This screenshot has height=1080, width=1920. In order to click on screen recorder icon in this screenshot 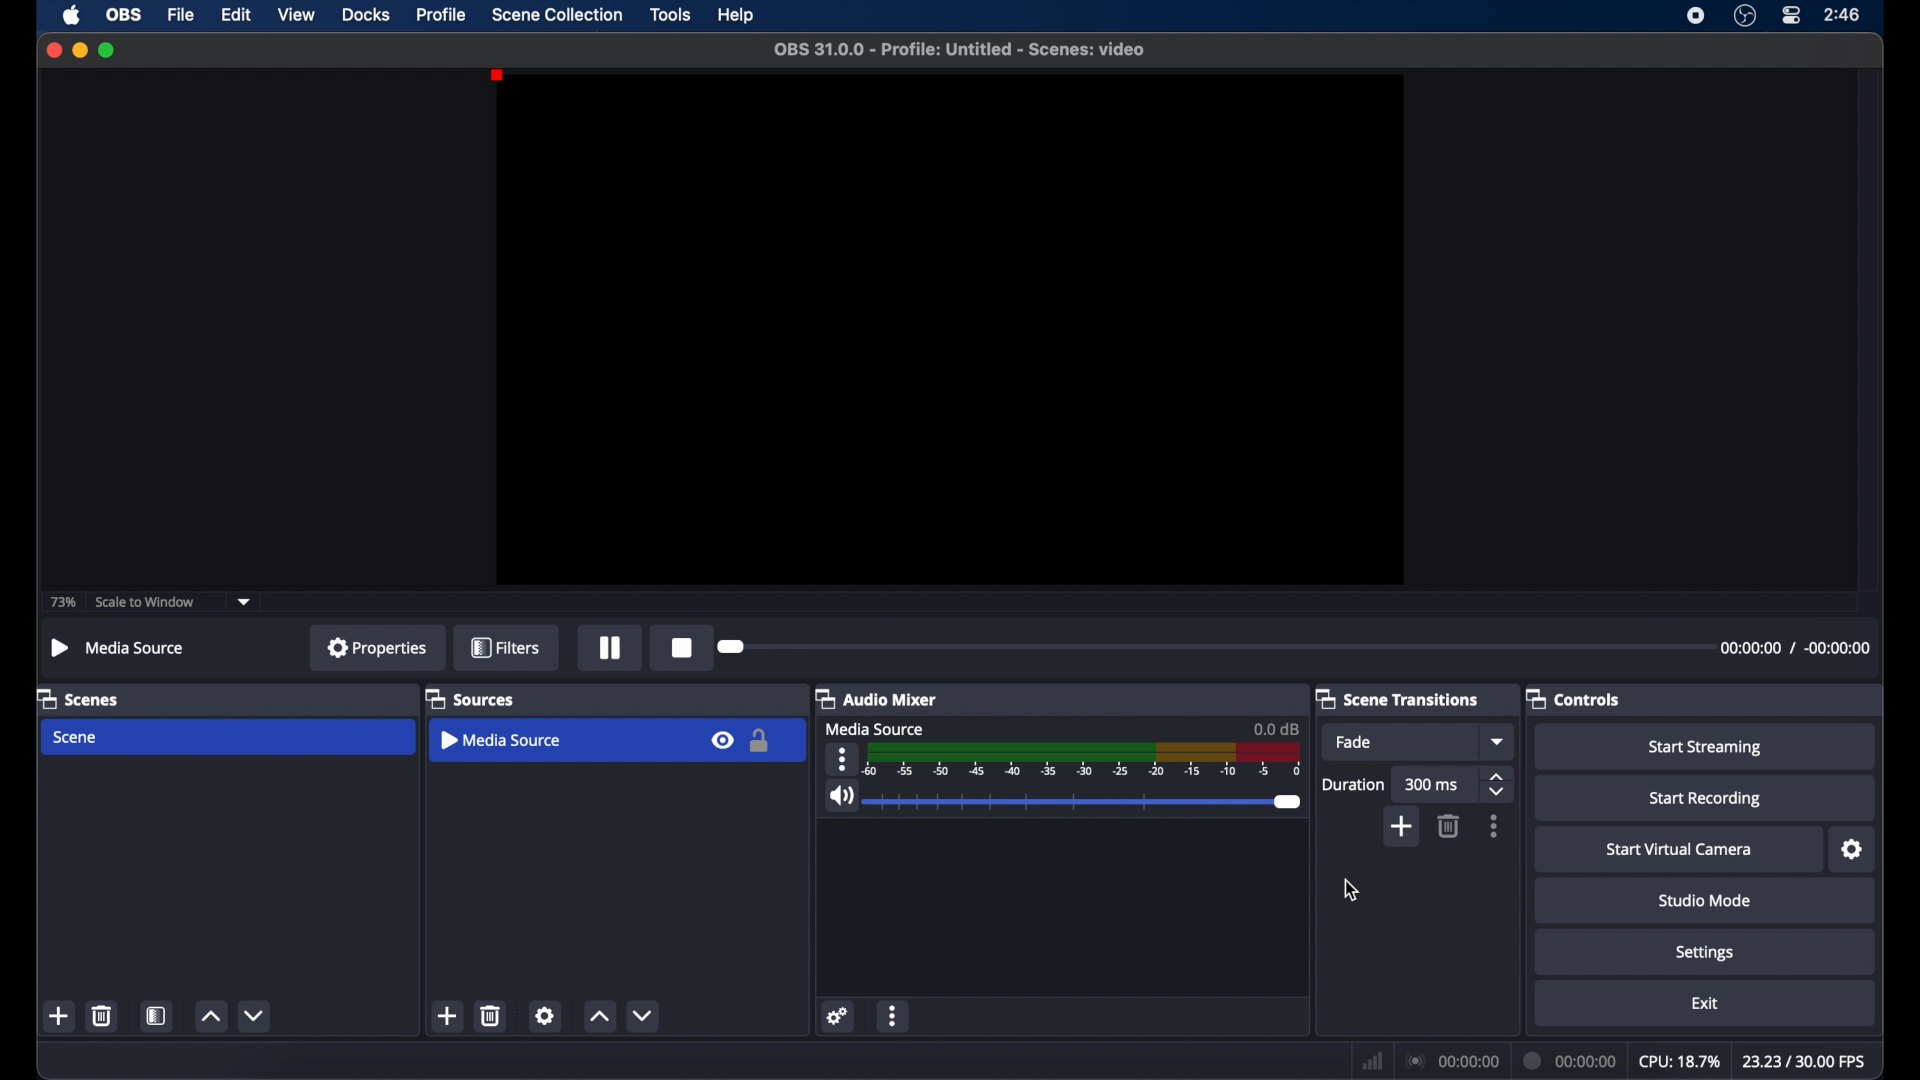, I will do `click(1696, 15)`.